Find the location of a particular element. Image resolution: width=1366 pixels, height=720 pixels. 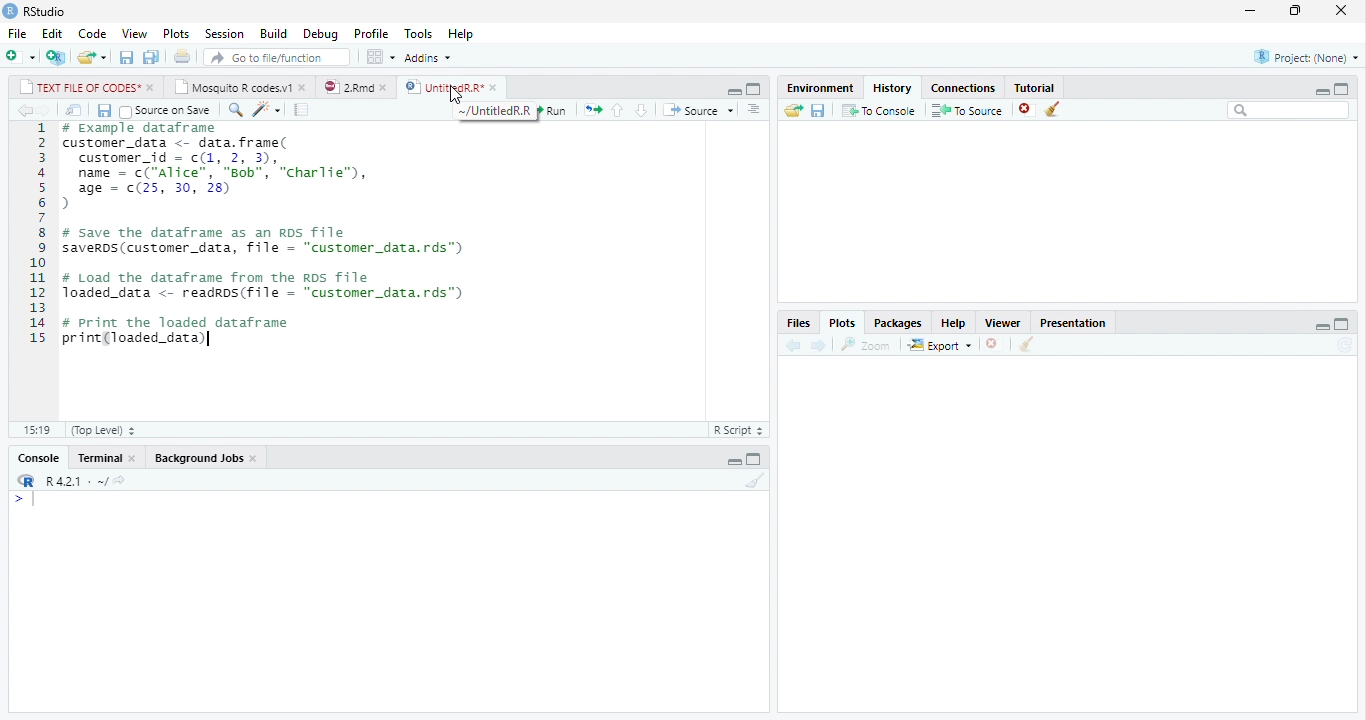

maximize is located at coordinates (754, 459).